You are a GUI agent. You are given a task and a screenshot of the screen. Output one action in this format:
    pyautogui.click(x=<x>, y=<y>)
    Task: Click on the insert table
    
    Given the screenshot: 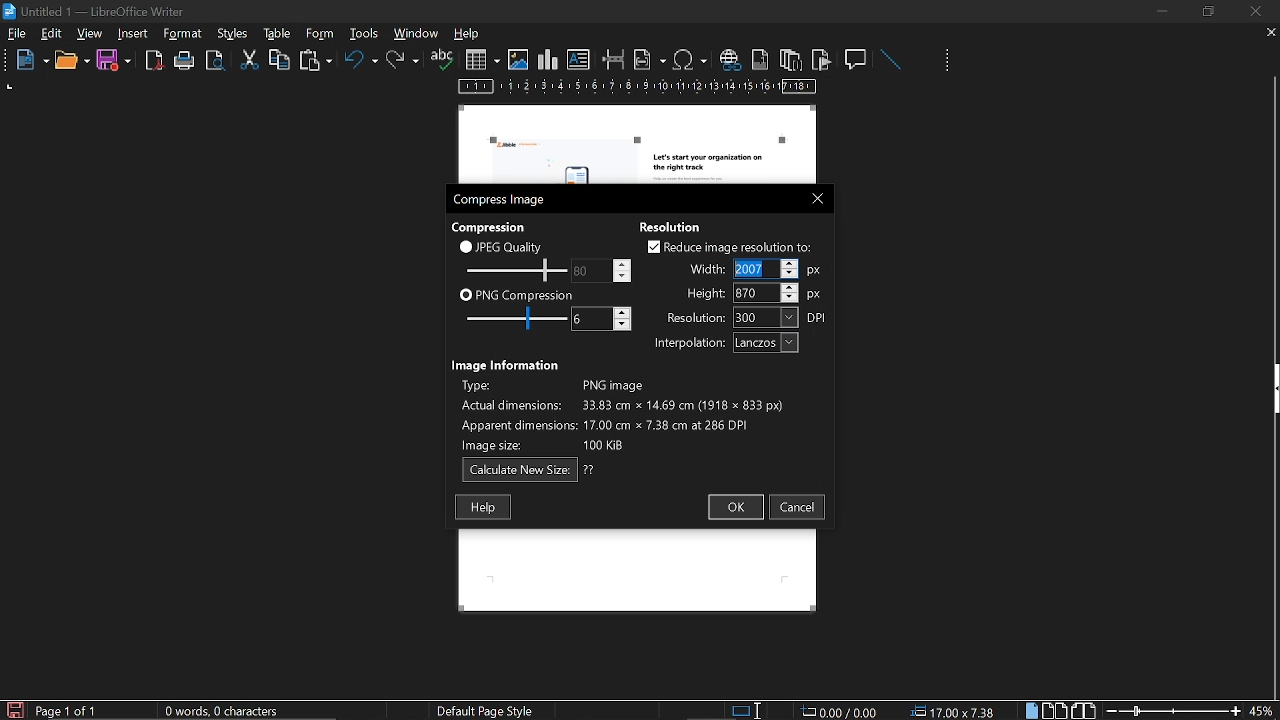 What is the action you would take?
    pyautogui.click(x=482, y=60)
    